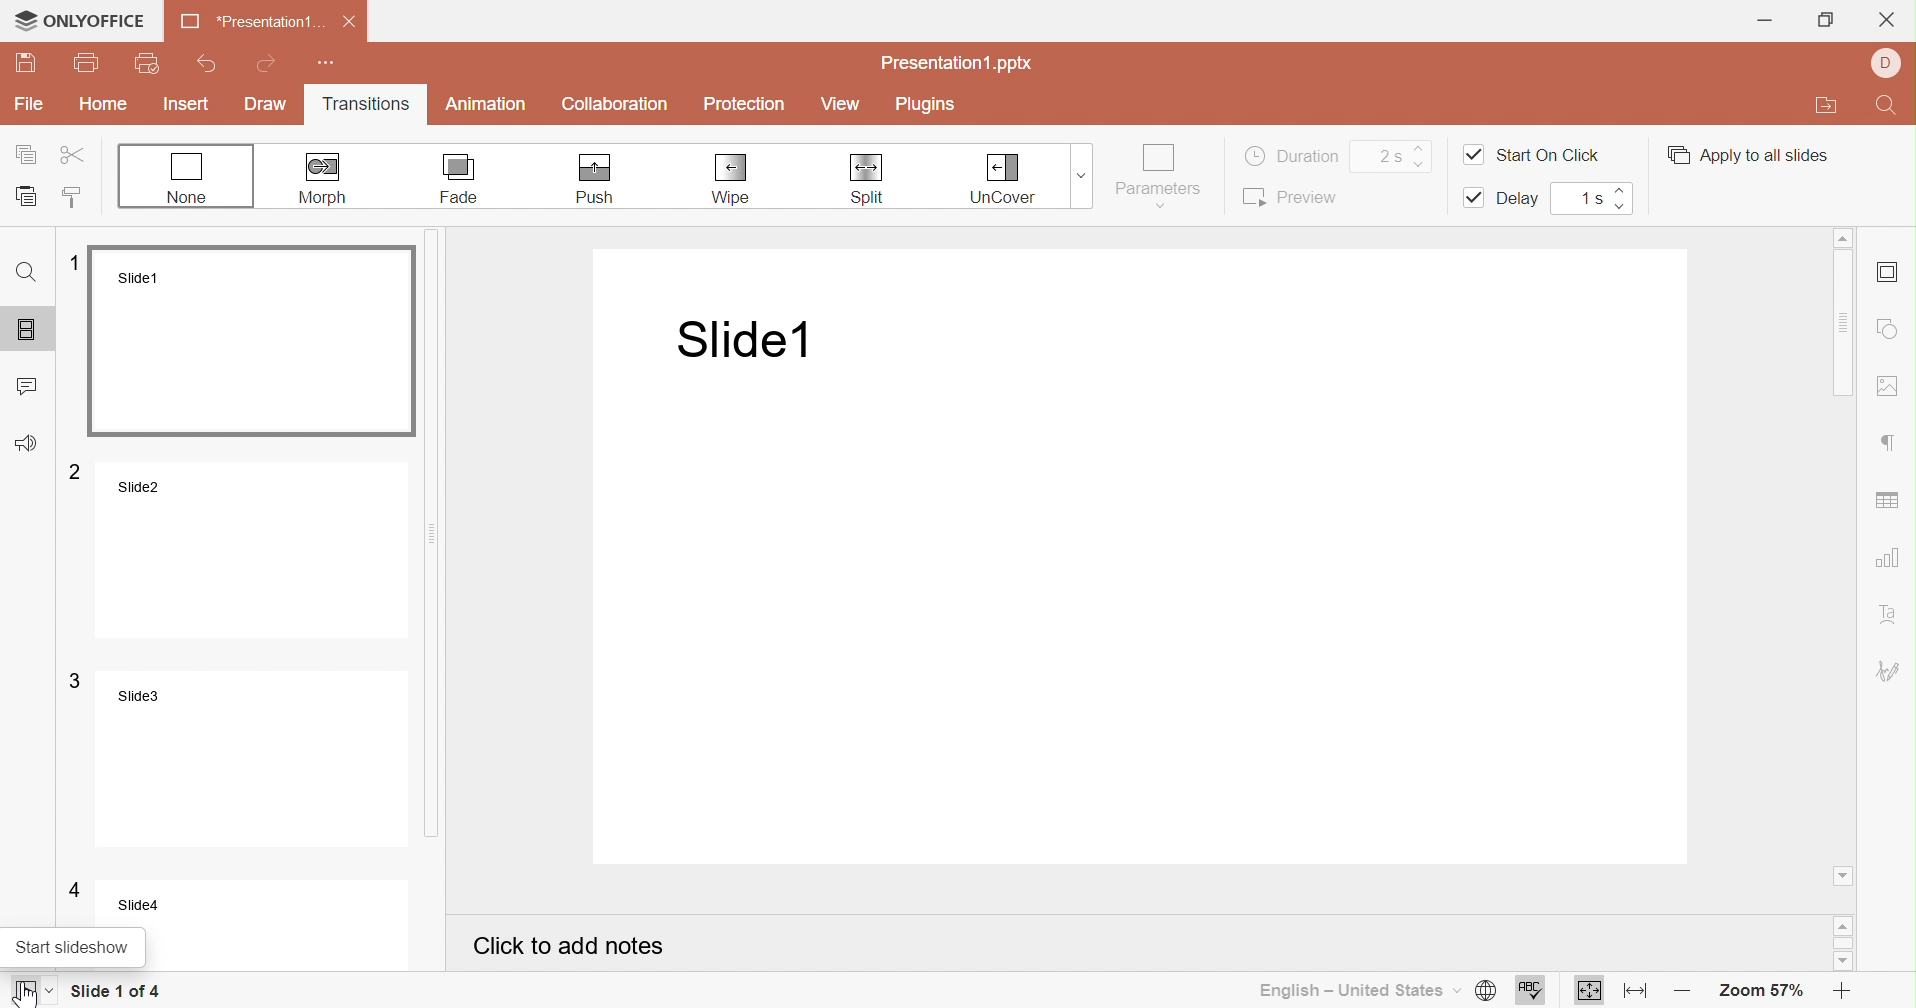  What do you see at coordinates (1401, 154) in the screenshot?
I see `2s` at bounding box center [1401, 154].